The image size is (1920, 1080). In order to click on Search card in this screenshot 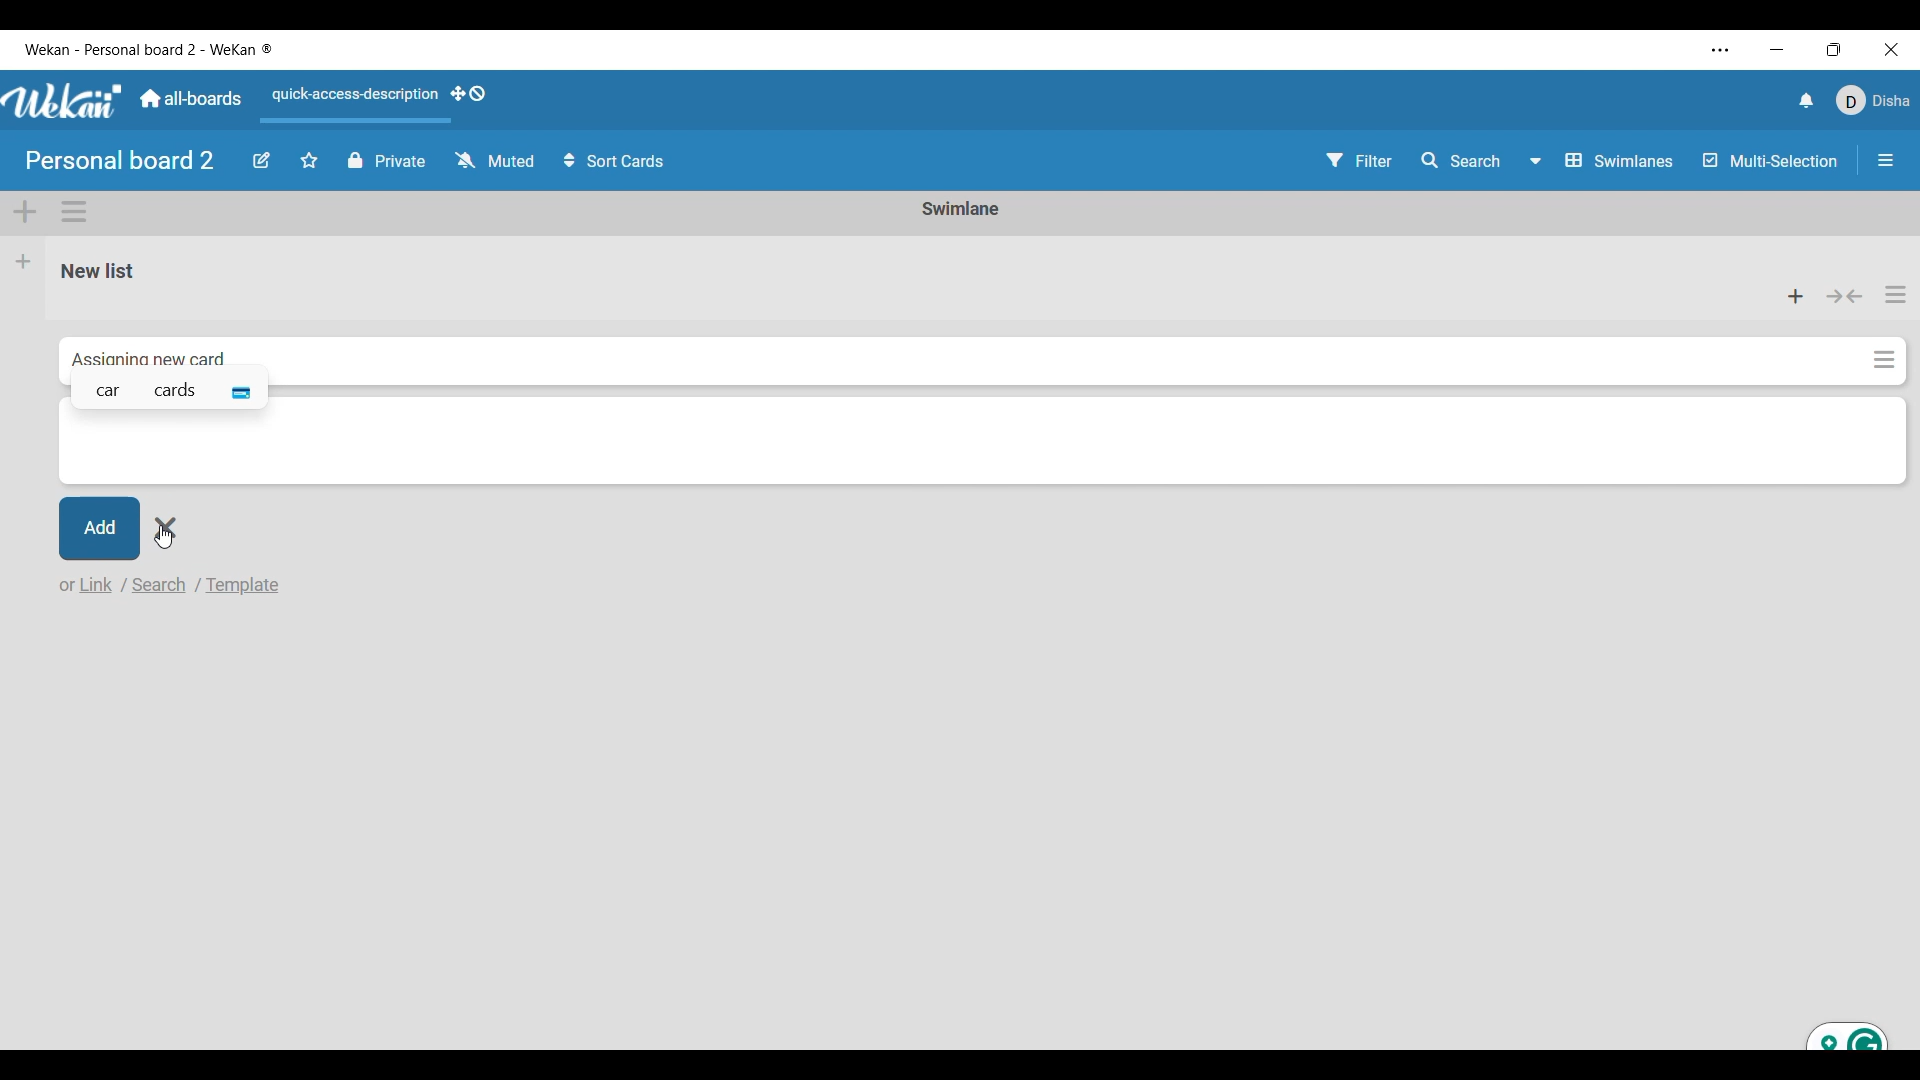, I will do `click(160, 585)`.